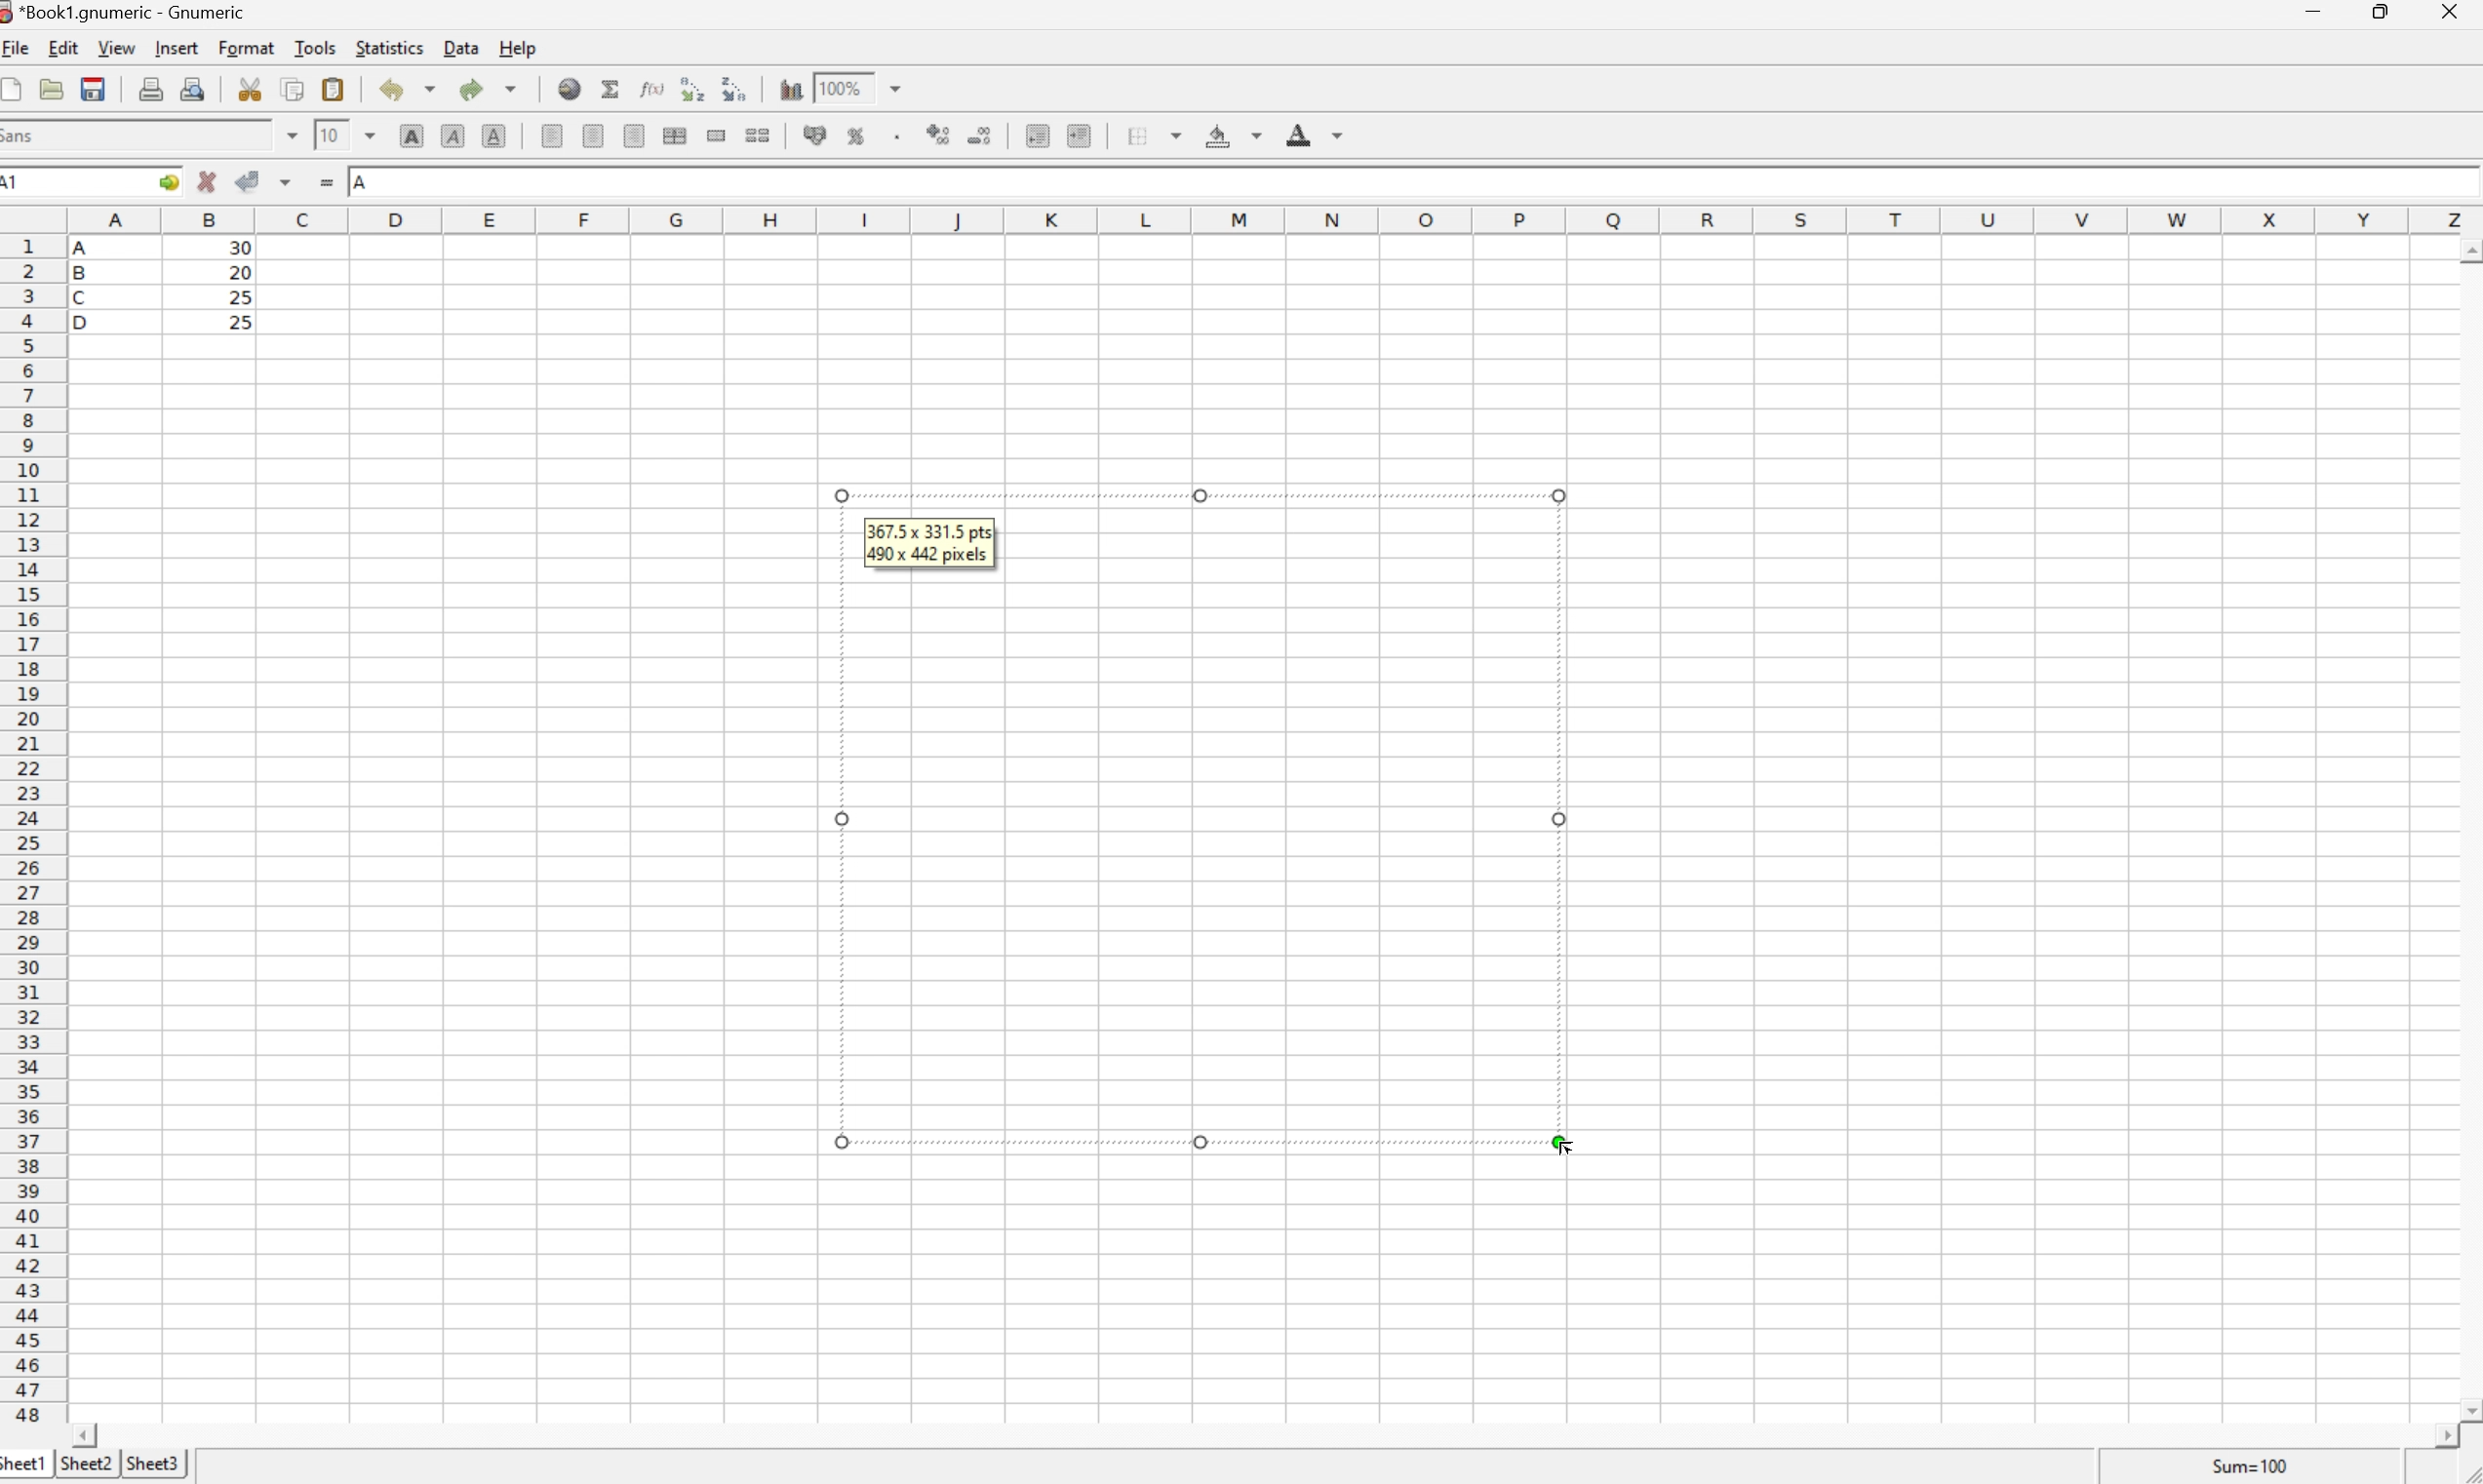 The width and height of the screenshot is (2483, 1484). I want to click on Decrease number of decimals displayed, so click(983, 137).